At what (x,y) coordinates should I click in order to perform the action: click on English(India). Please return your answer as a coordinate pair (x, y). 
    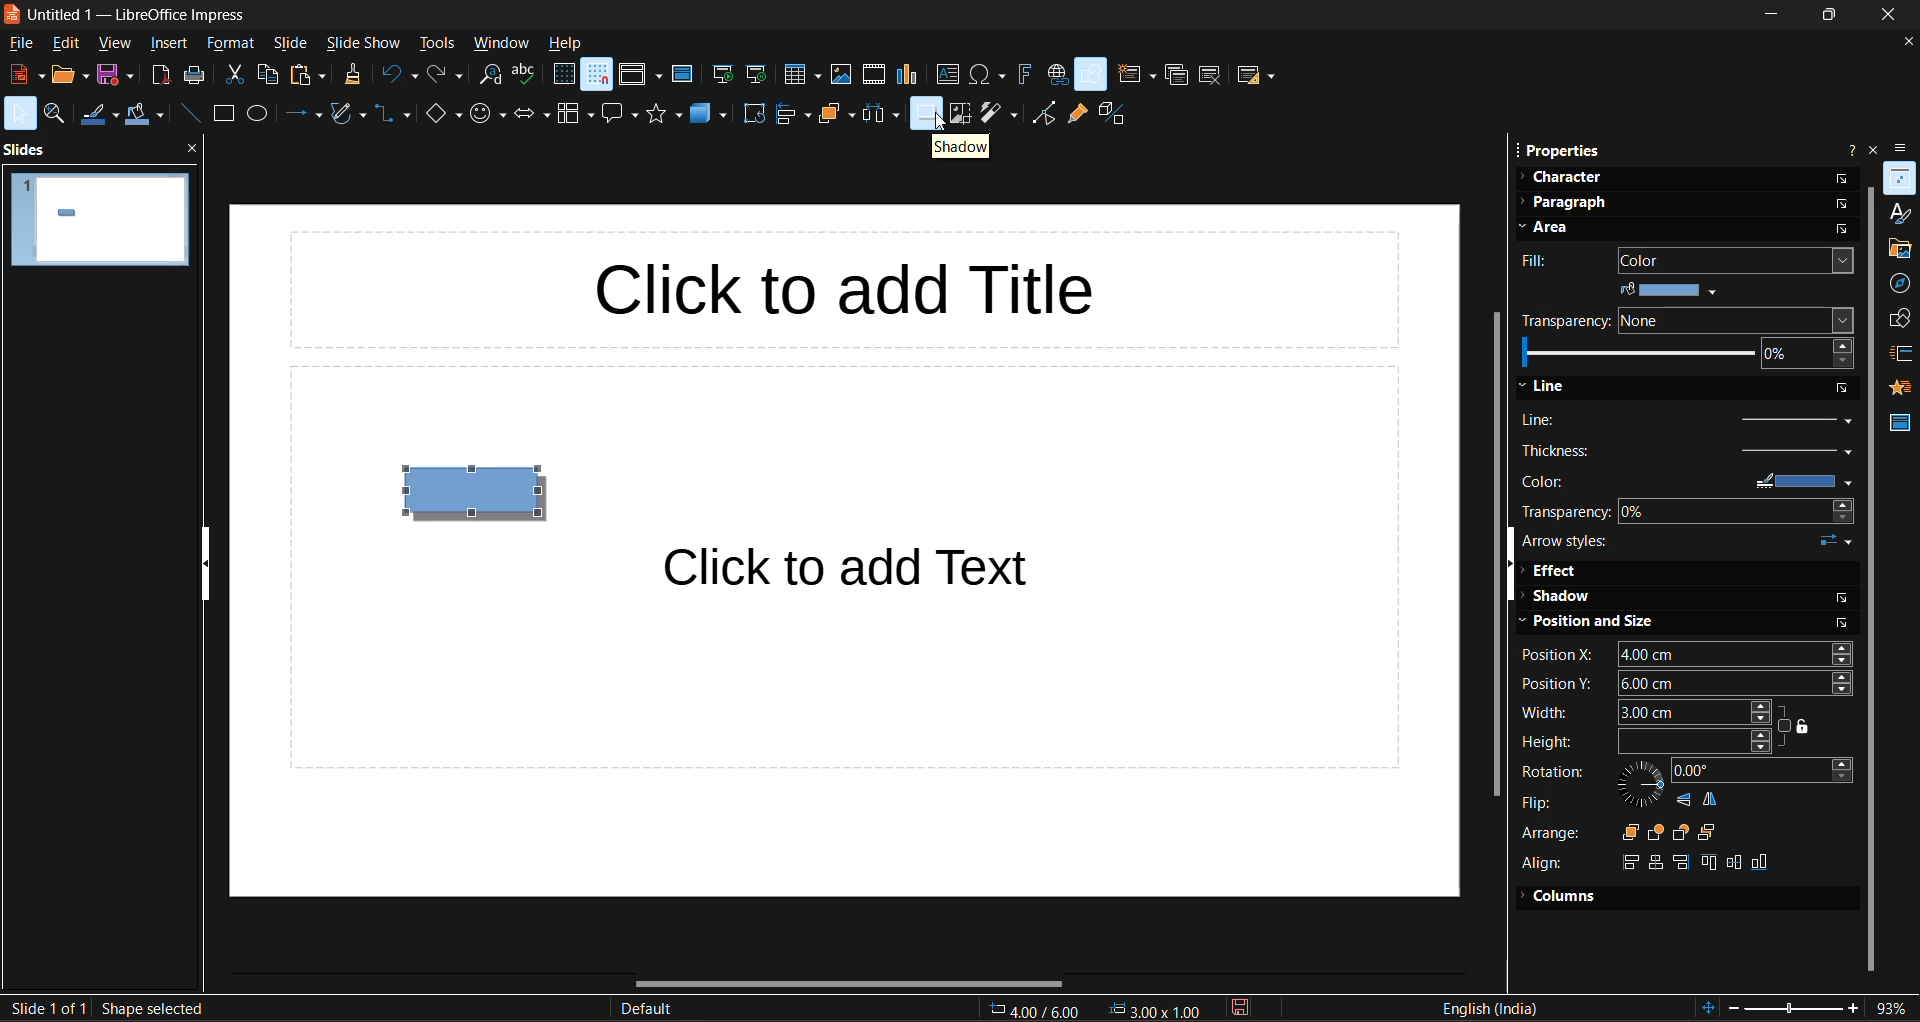
    Looking at the image, I should click on (1492, 1007).